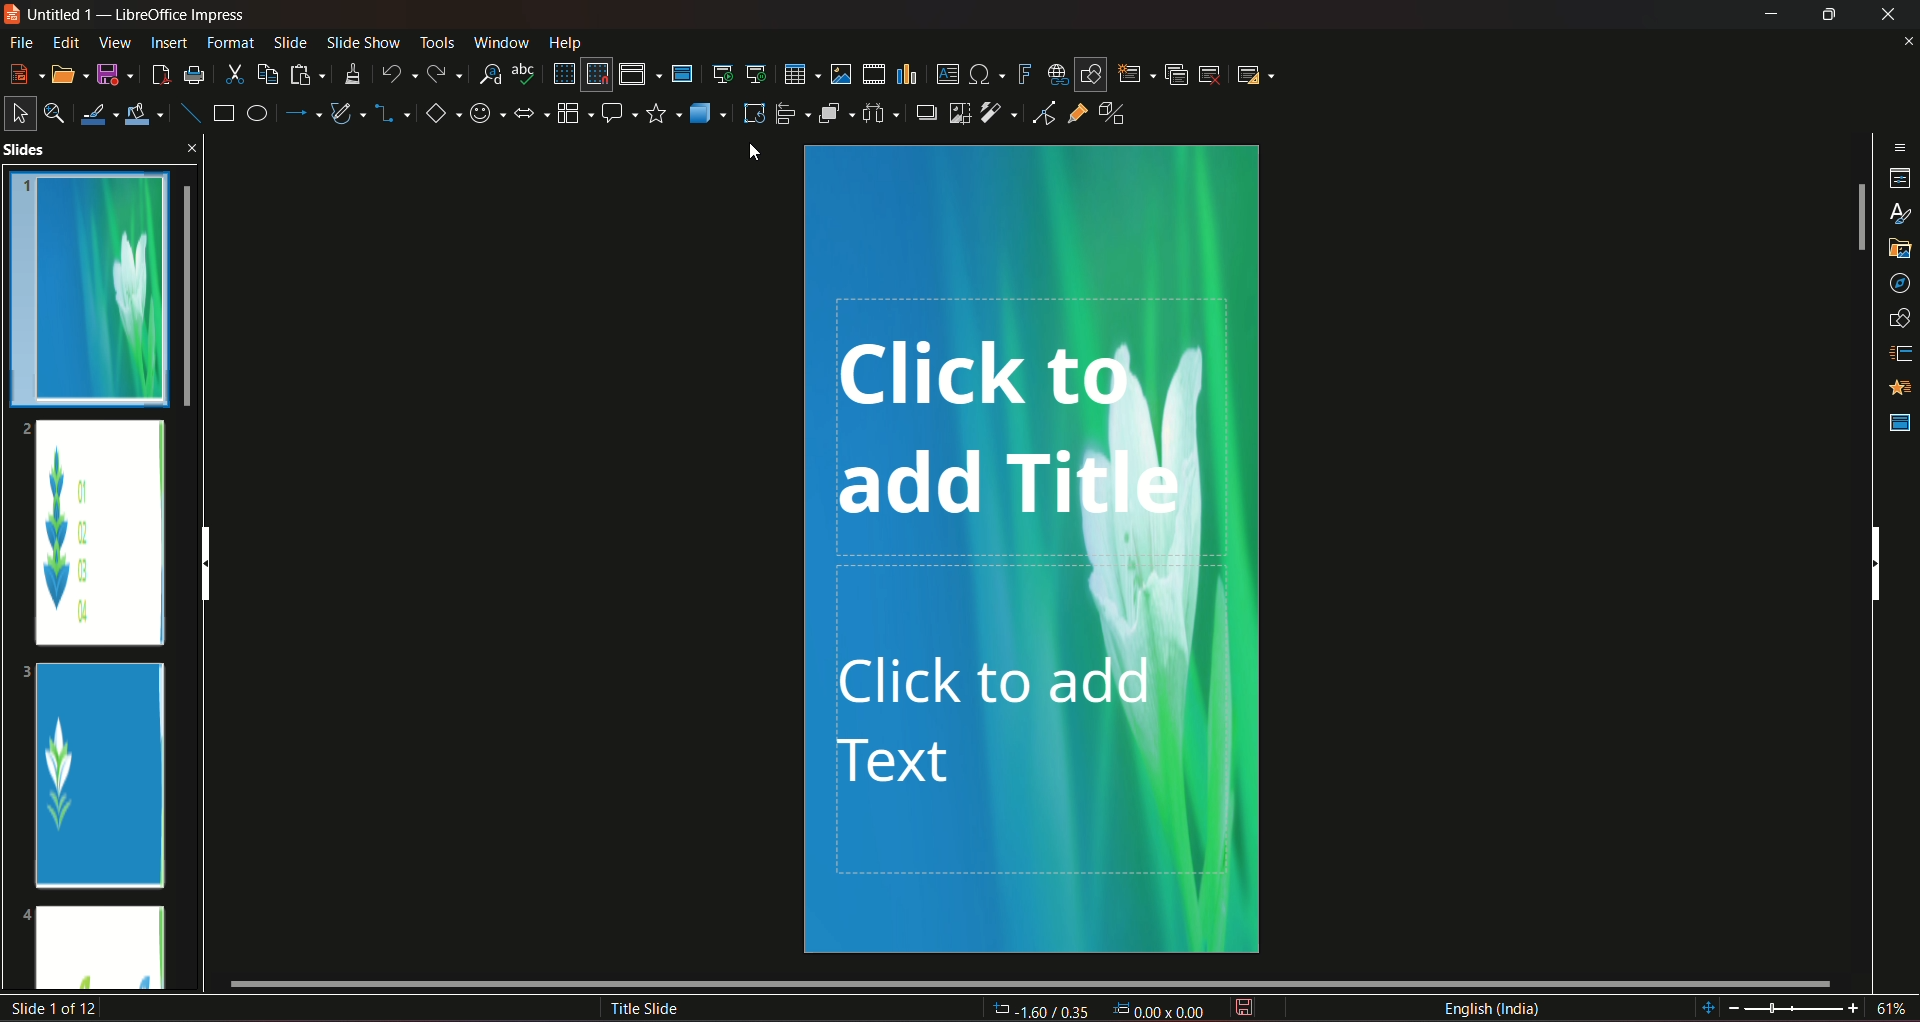 The width and height of the screenshot is (1920, 1022). Describe the element at coordinates (194, 73) in the screenshot. I see `print` at that location.